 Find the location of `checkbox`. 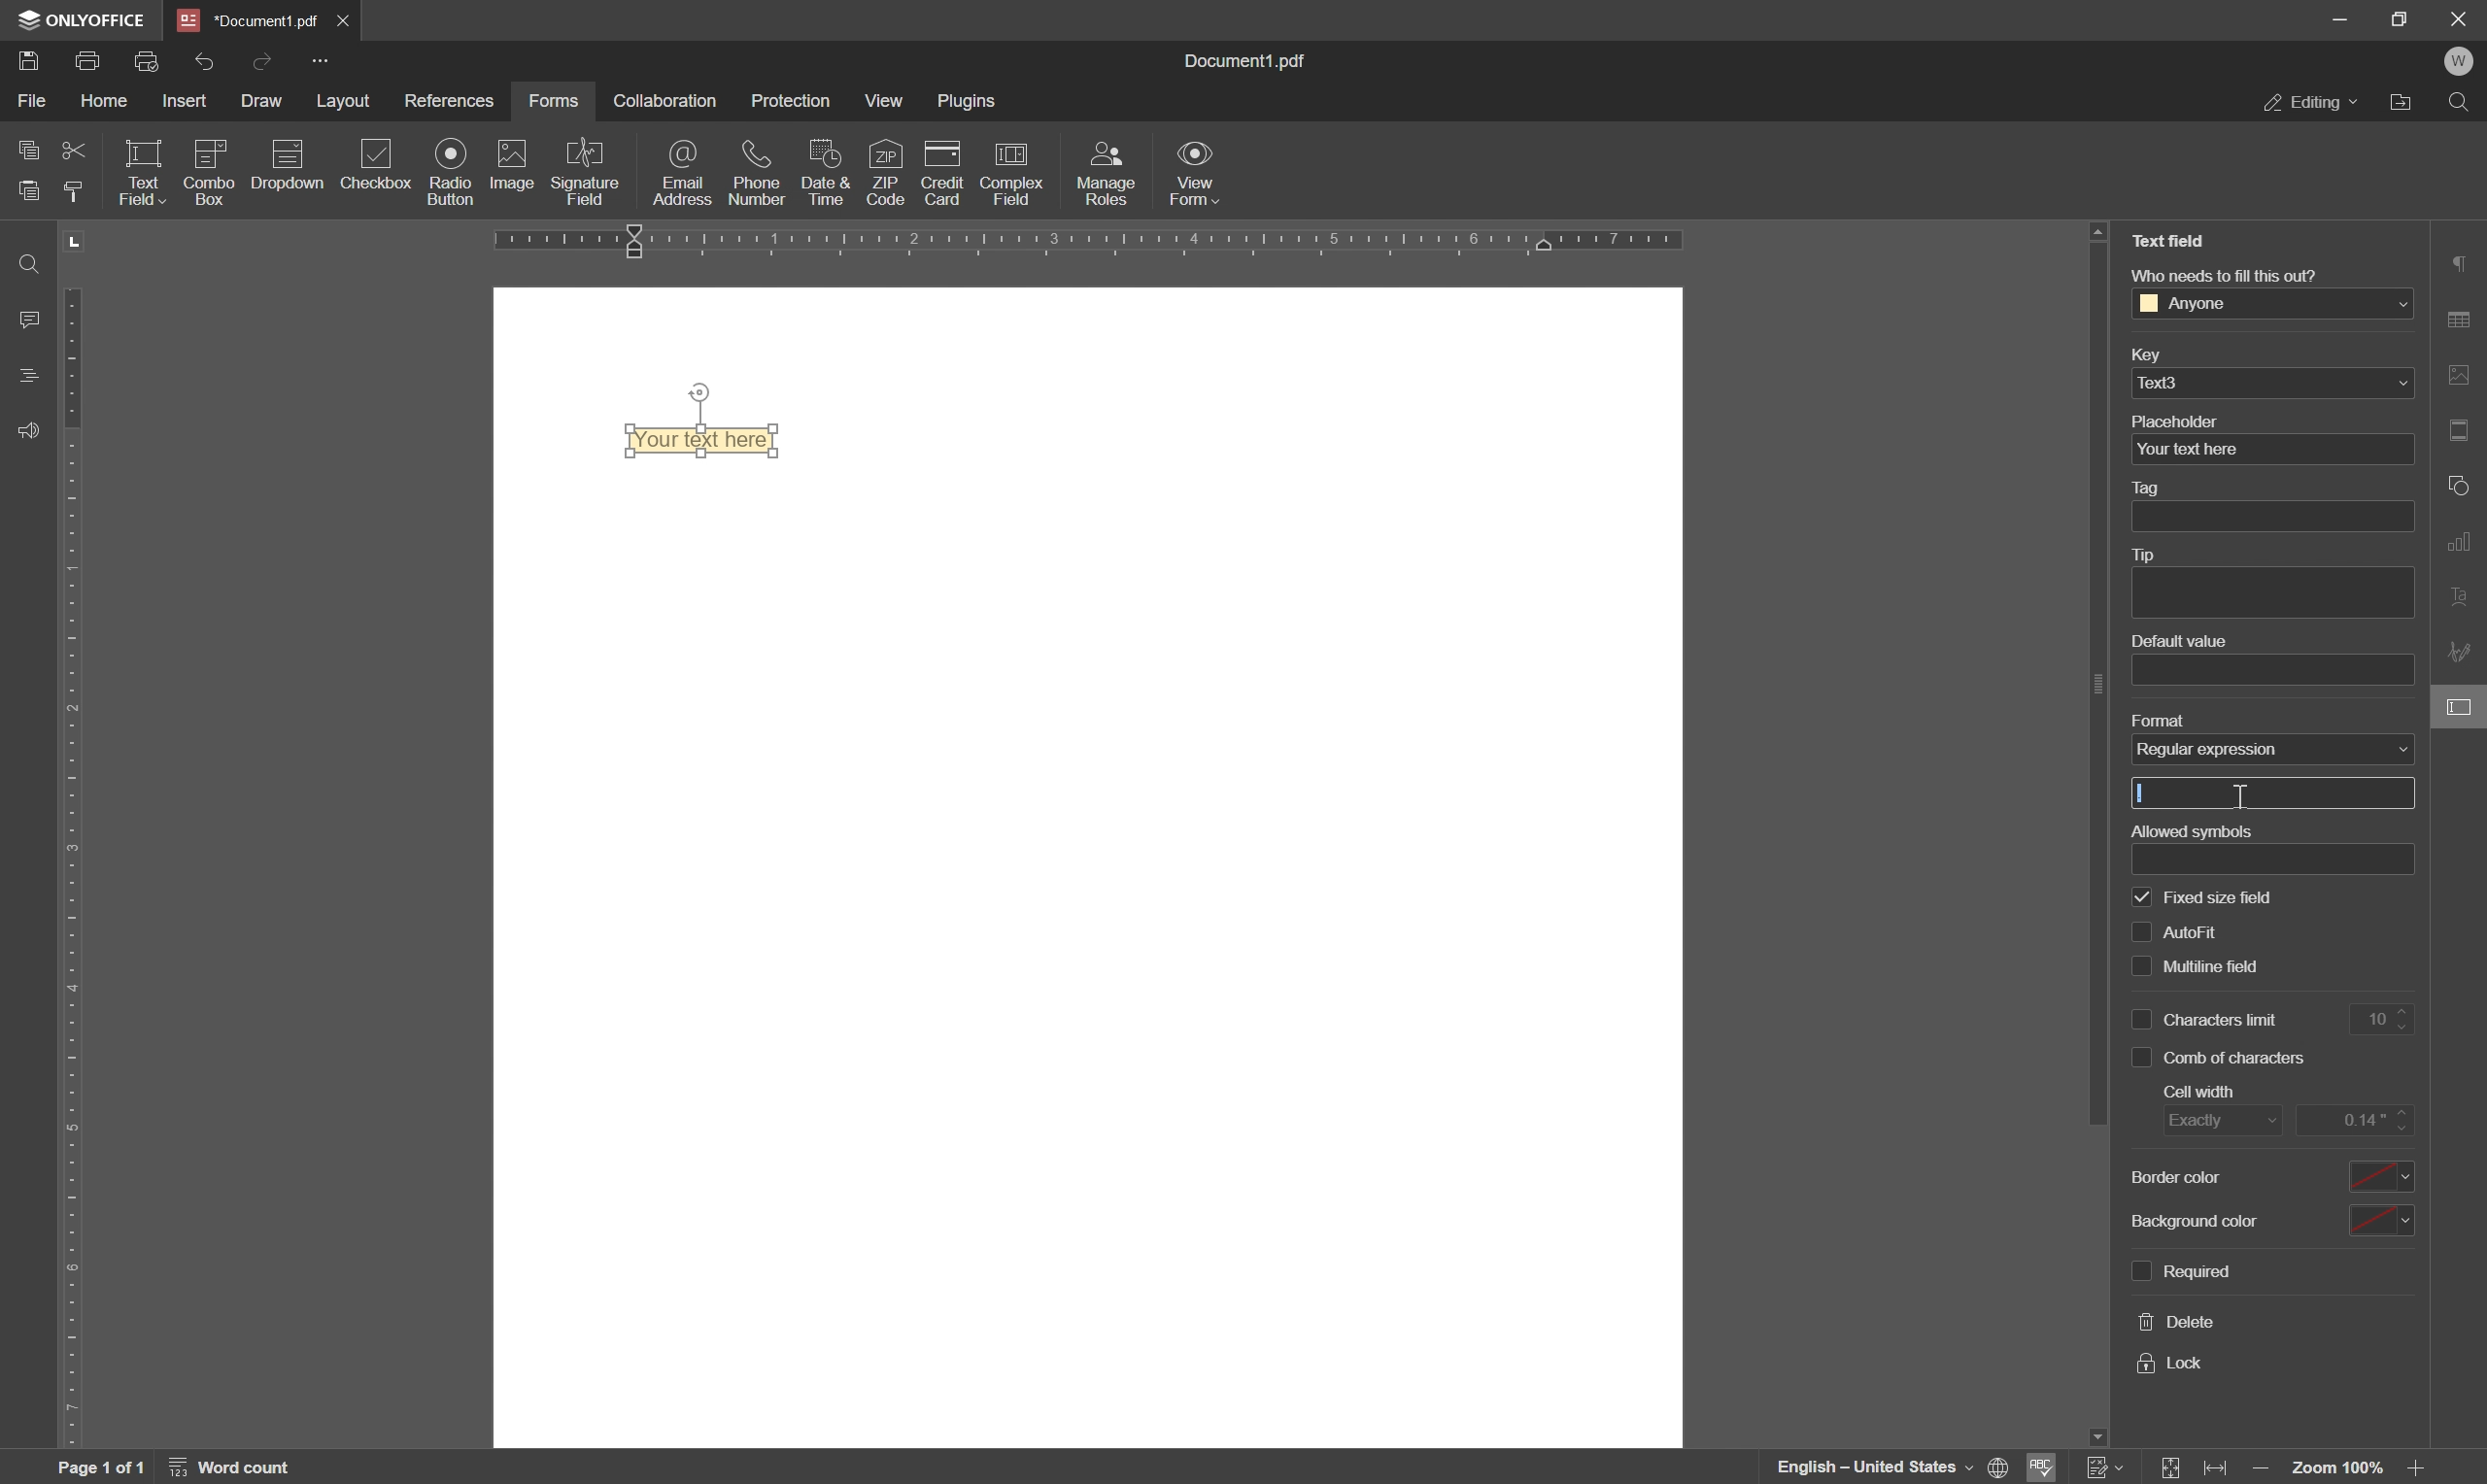

checkbox is located at coordinates (2139, 1269).